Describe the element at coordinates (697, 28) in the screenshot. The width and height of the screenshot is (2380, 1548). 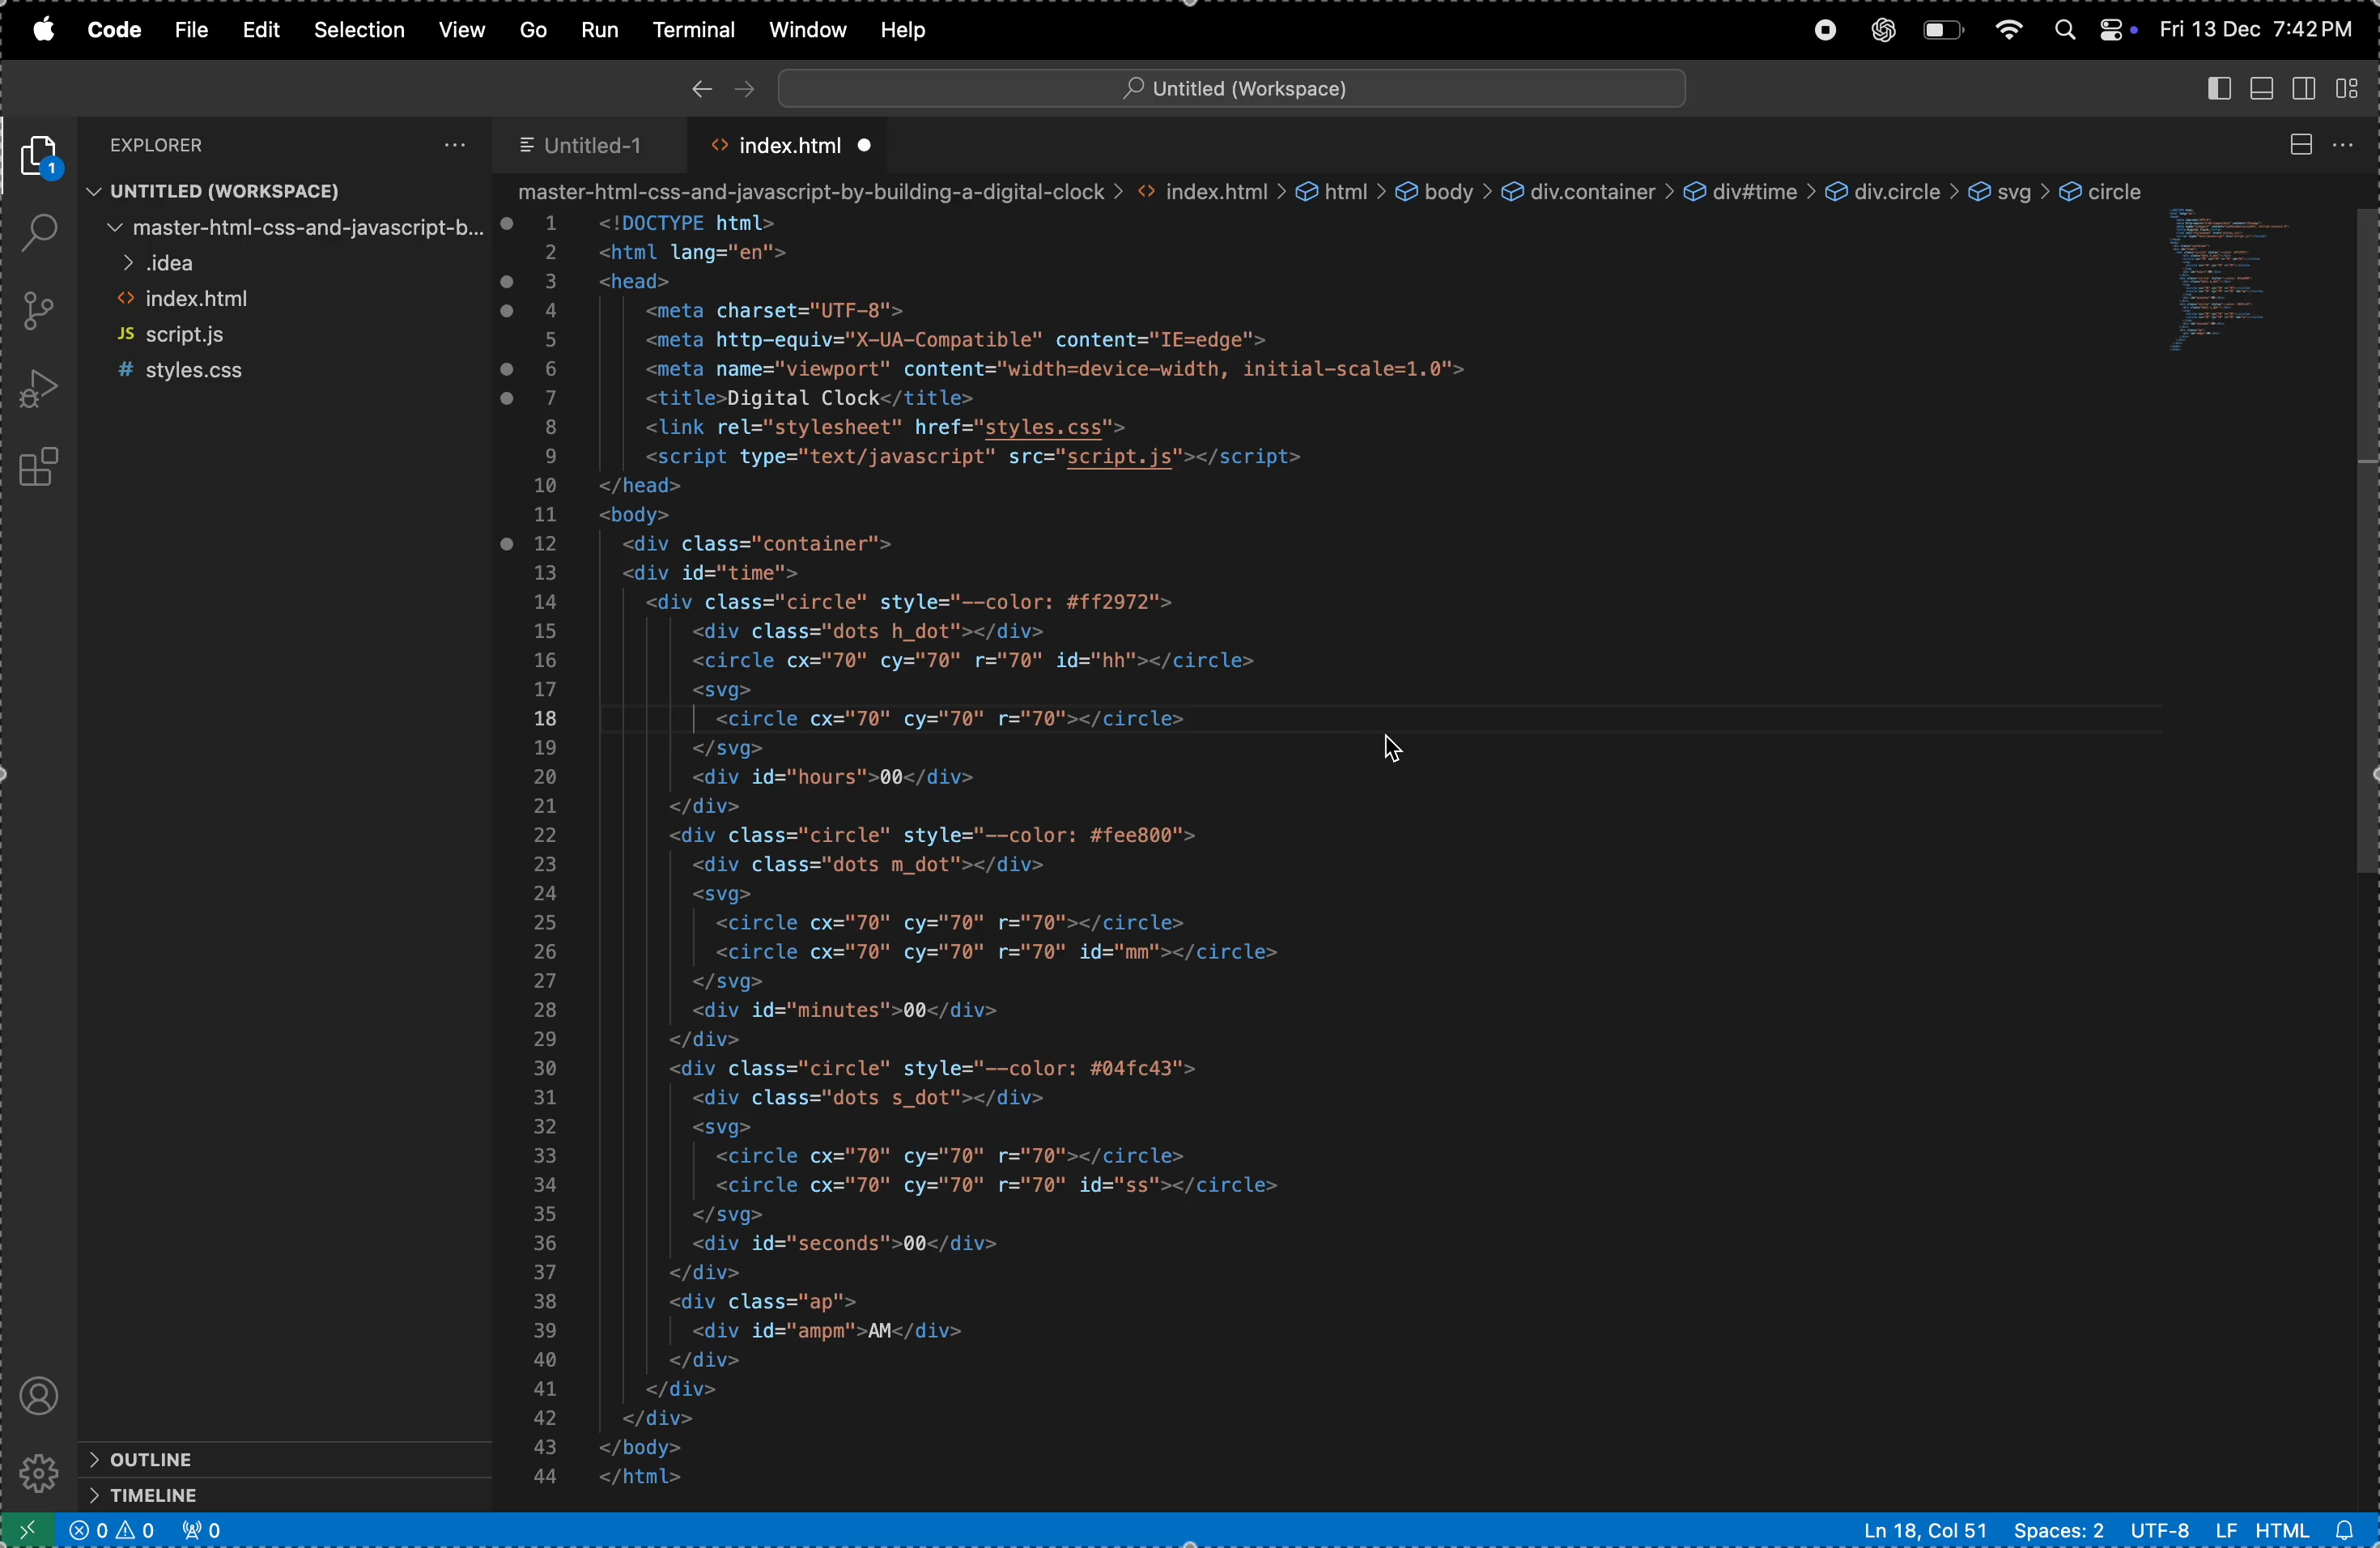
I see `terminal` at that location.